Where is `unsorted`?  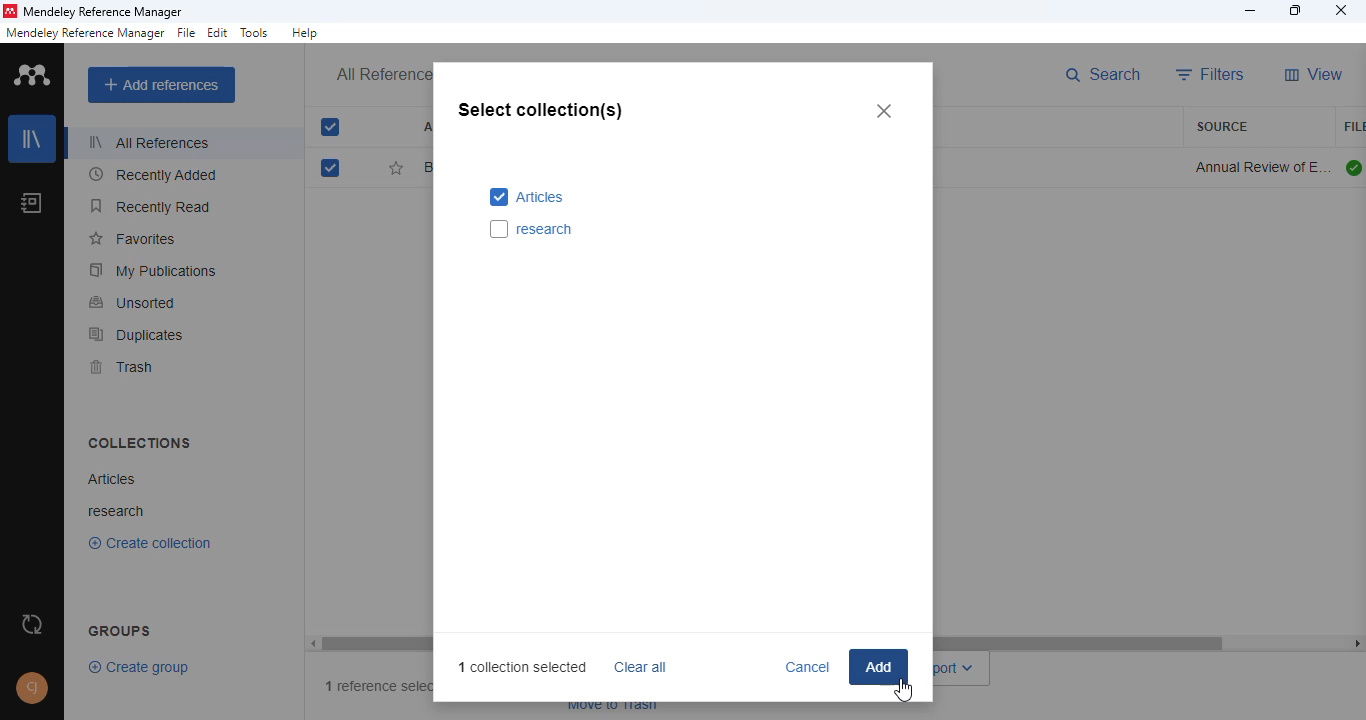
unsorted is located at coordinates (134, 303).